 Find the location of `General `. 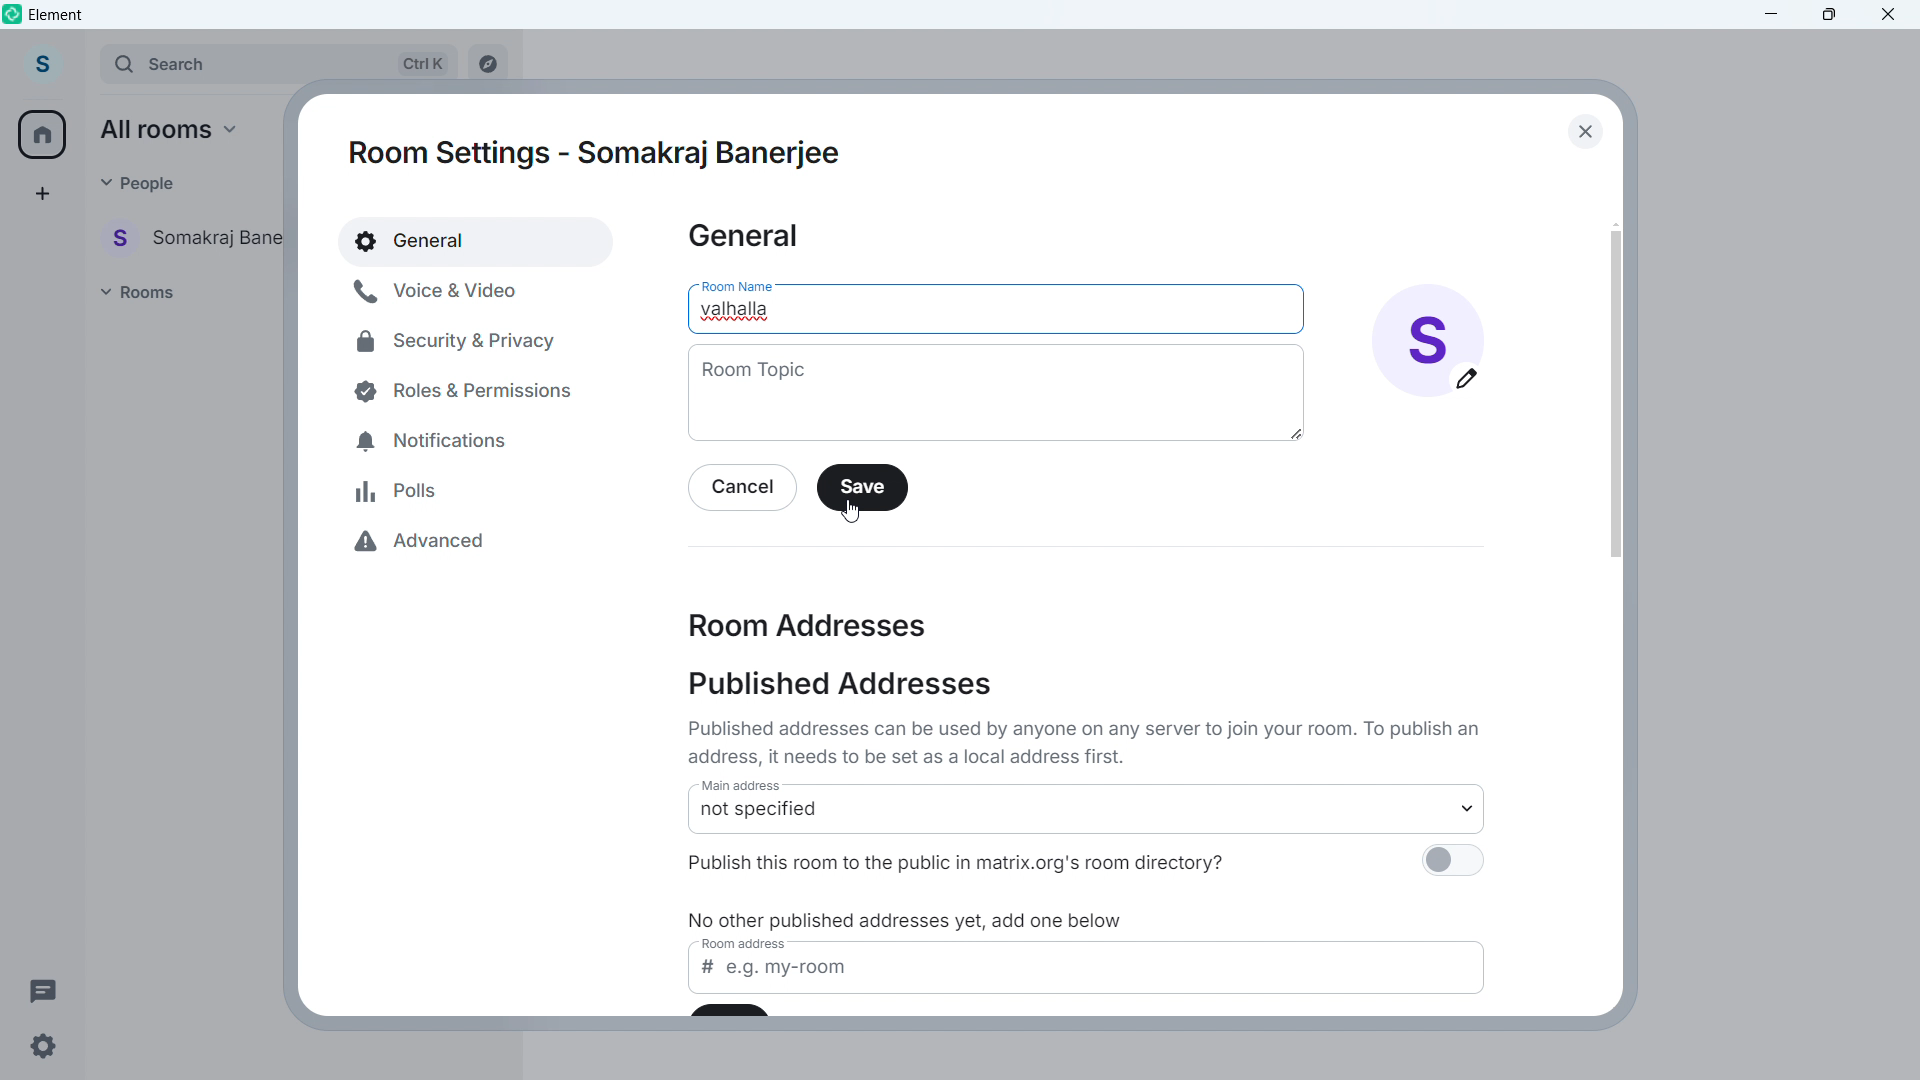

General  is located at coordinates (743, 237).